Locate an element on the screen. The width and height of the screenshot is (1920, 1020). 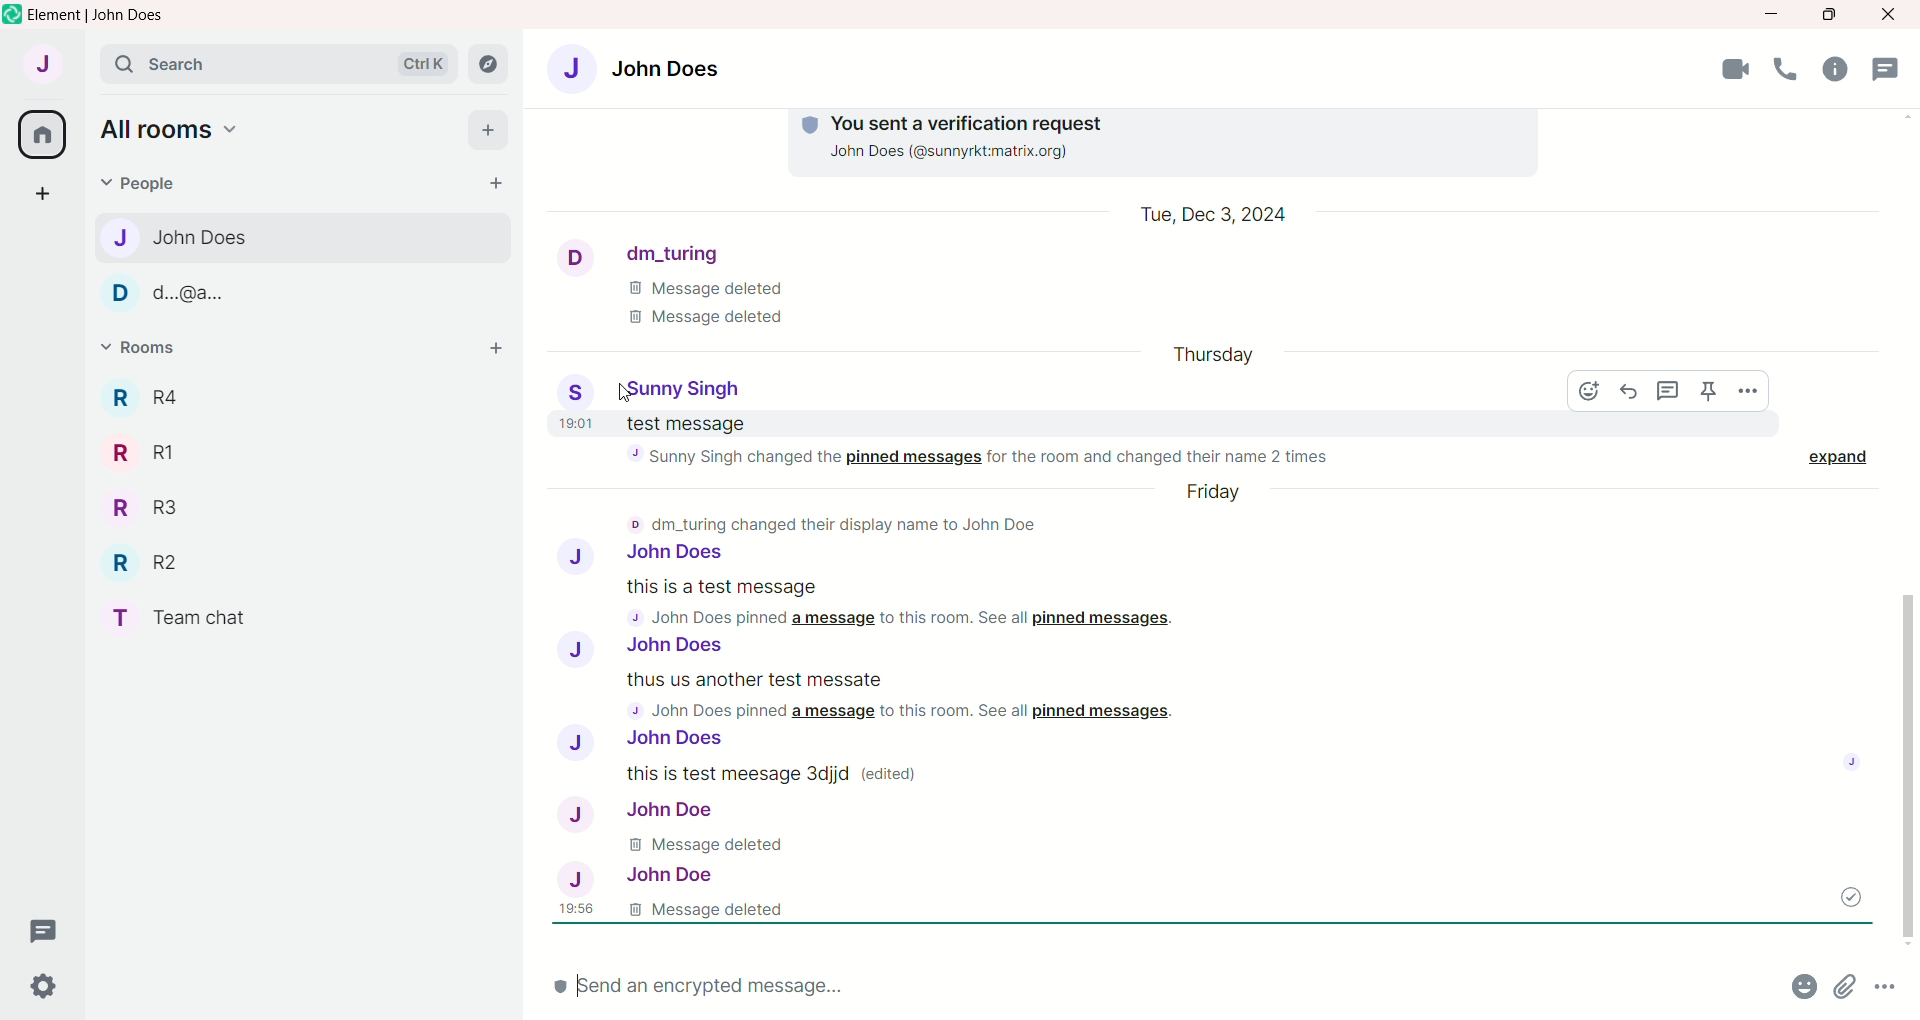
message sent is located at coordinates (1853, 898).